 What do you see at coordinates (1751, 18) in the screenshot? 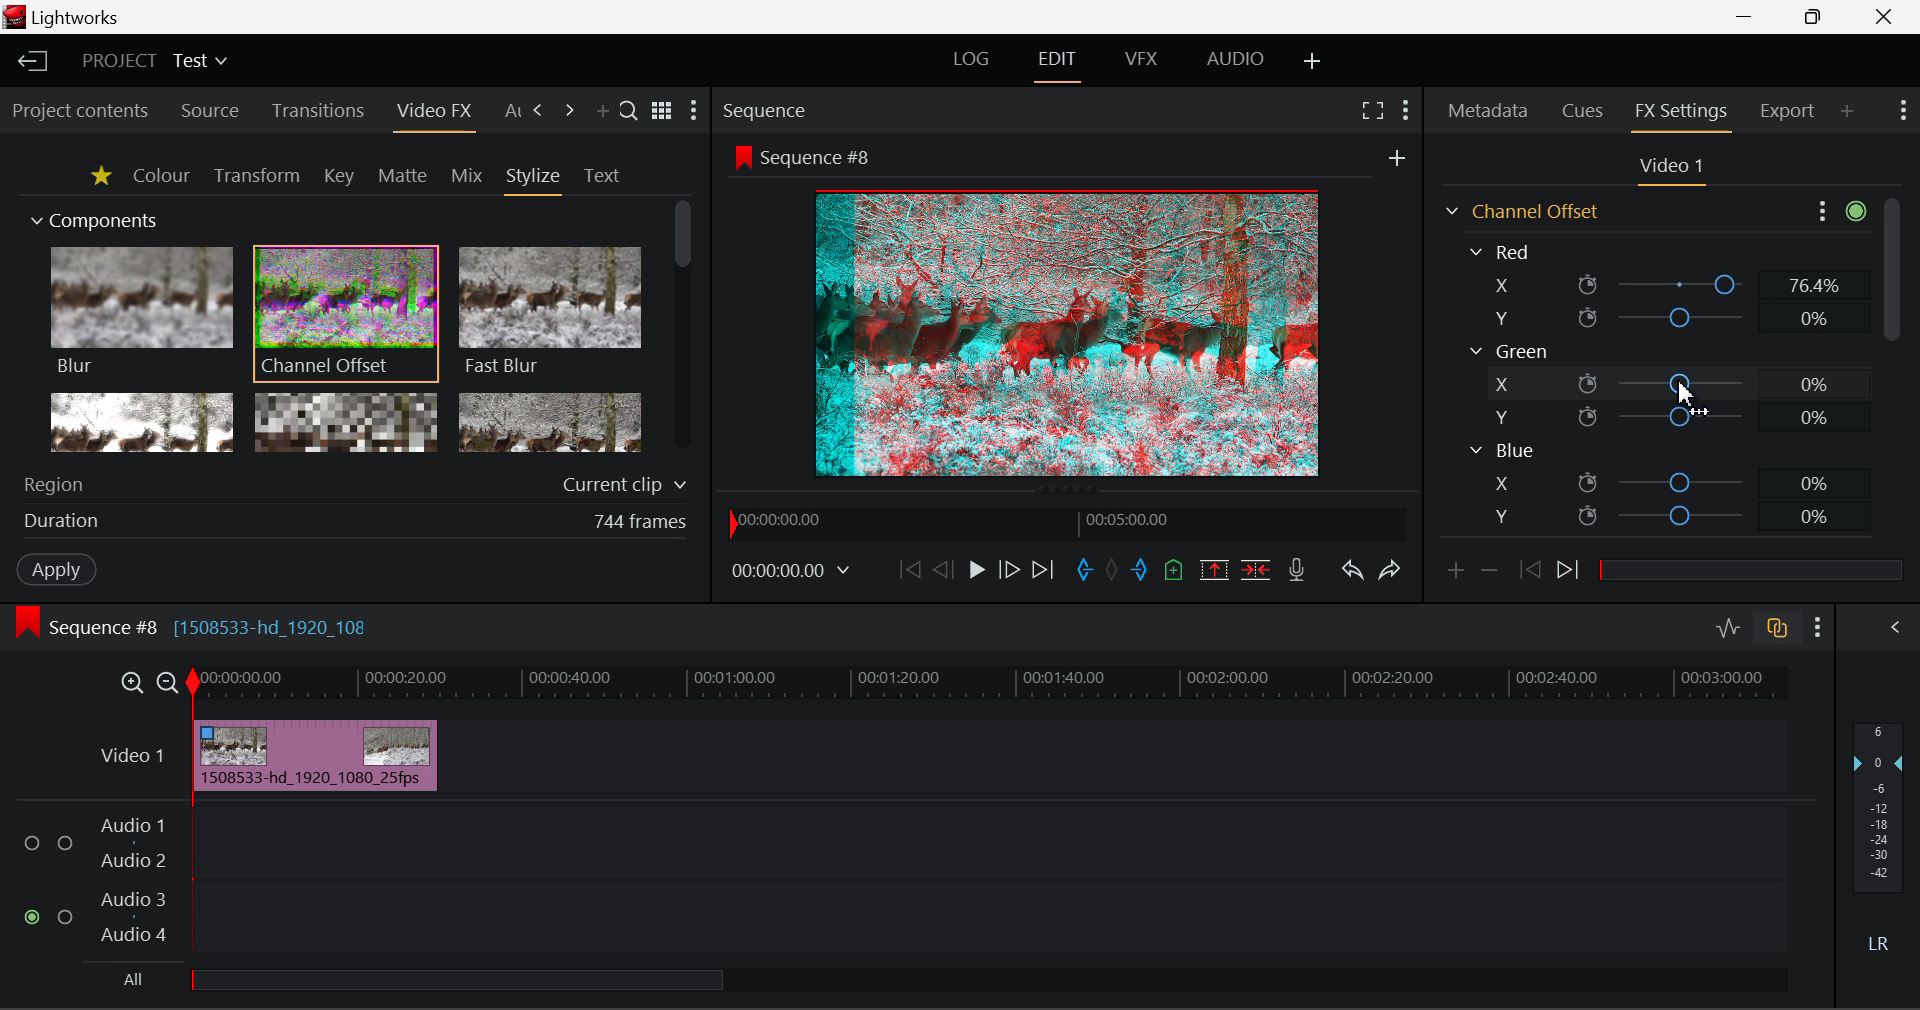
I see `Restore Down` at bounding box center [1751, 18].